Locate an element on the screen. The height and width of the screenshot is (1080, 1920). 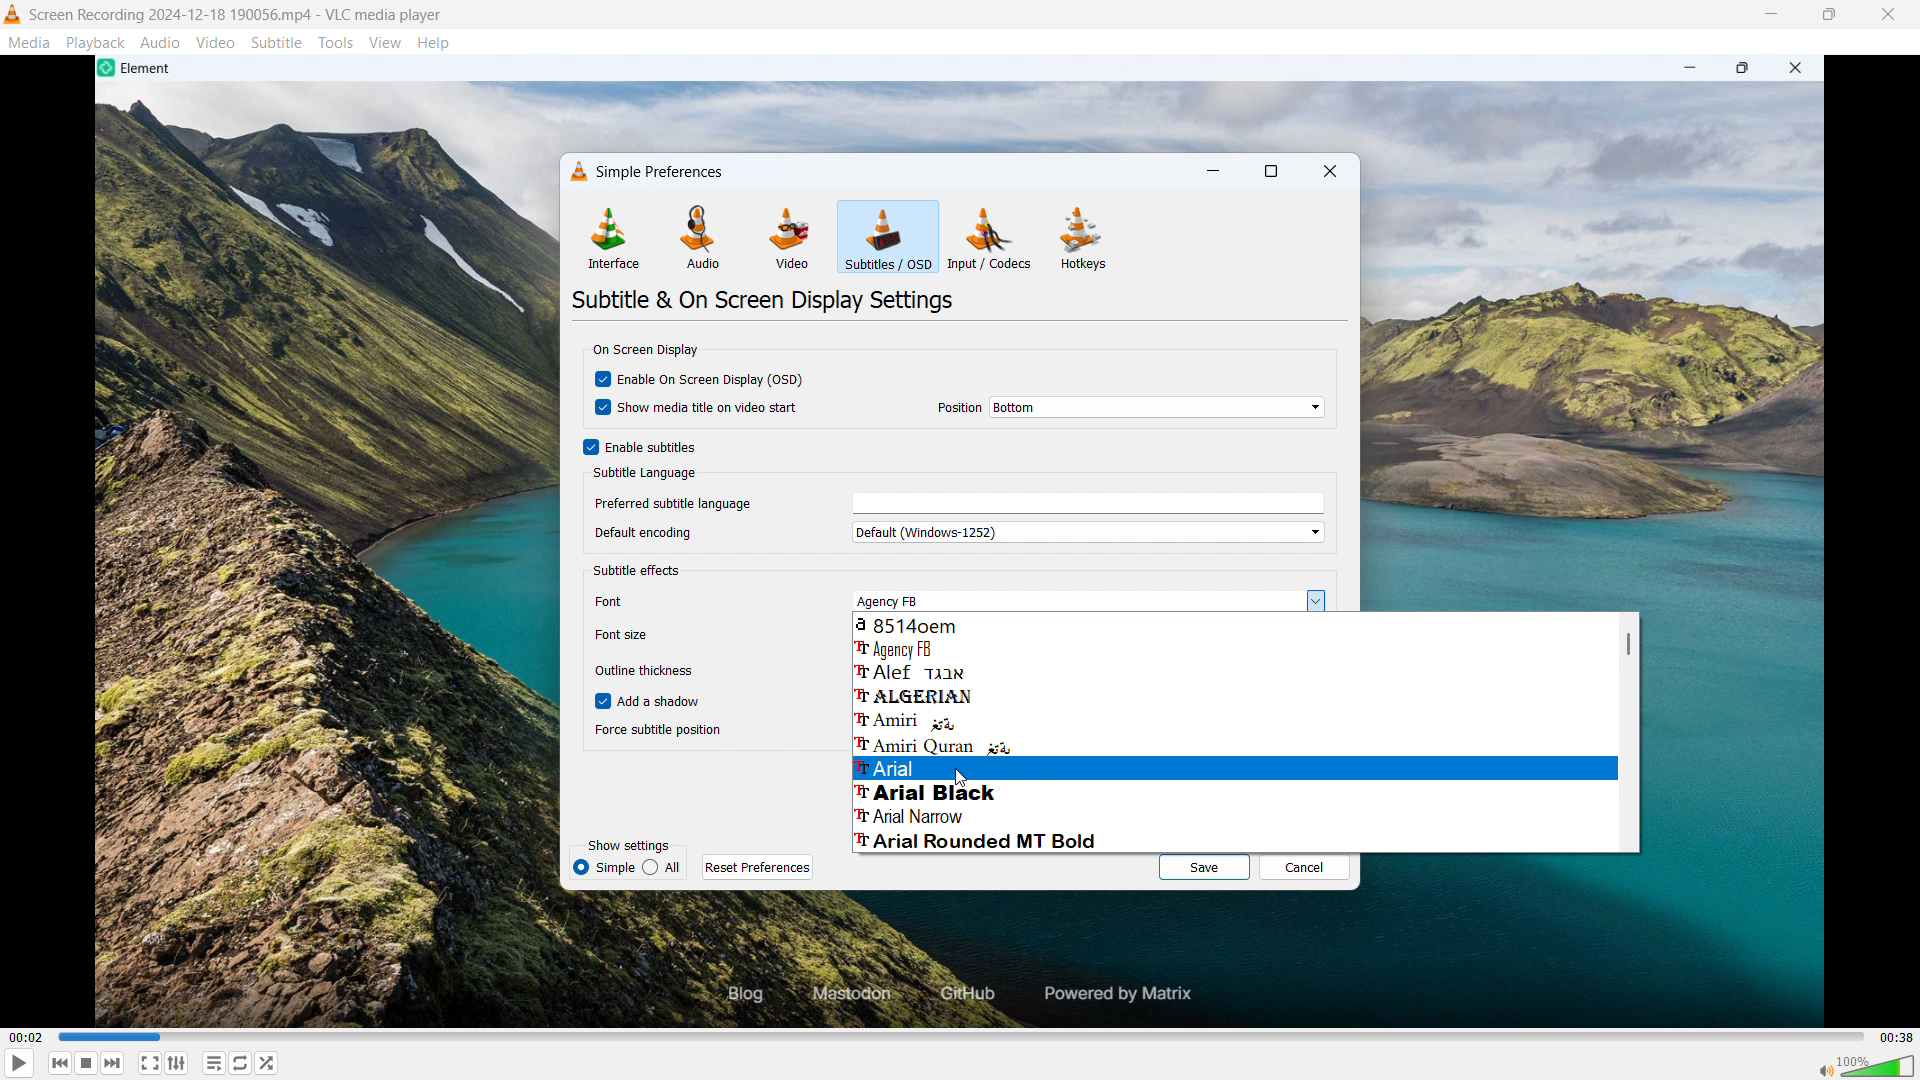
arial is located at coordinates (1234, 769).